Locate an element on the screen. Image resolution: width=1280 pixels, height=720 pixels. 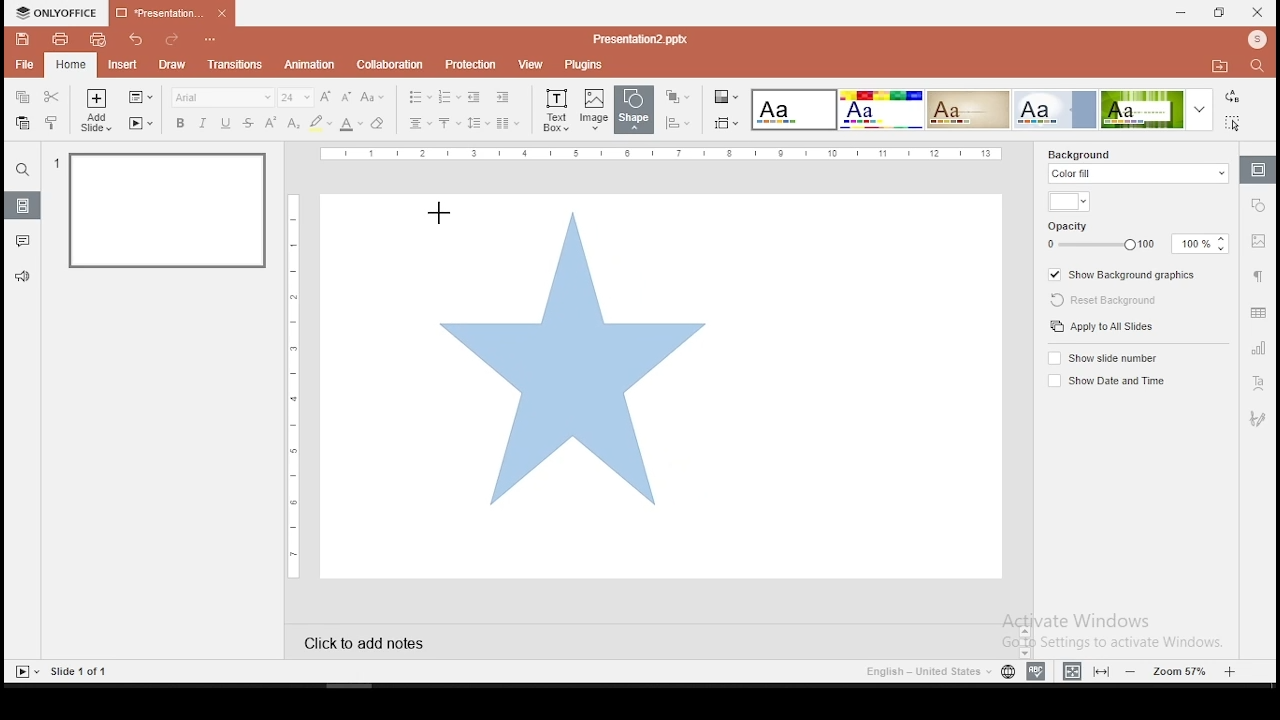
fit to slide is located at coordinates (1101, 671).